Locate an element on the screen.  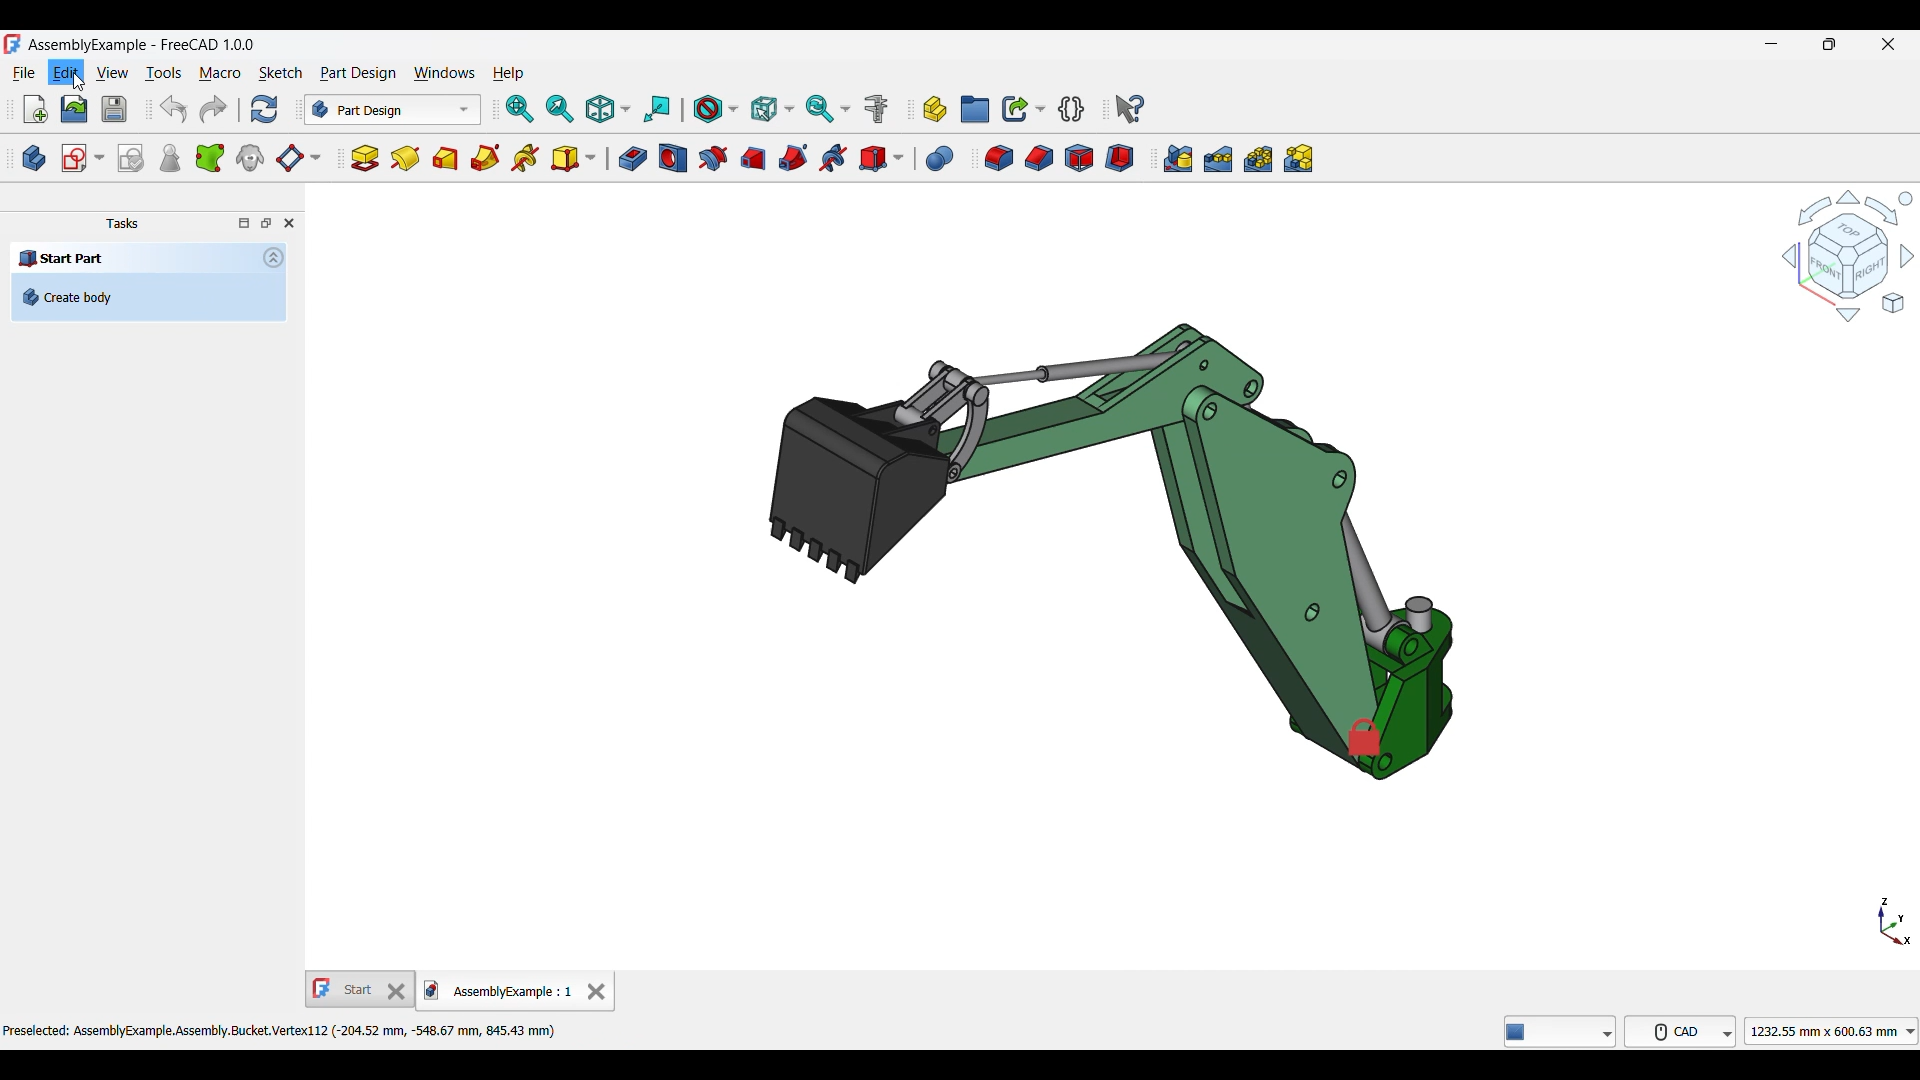
Align to selection is located at coordinates (657, 109).